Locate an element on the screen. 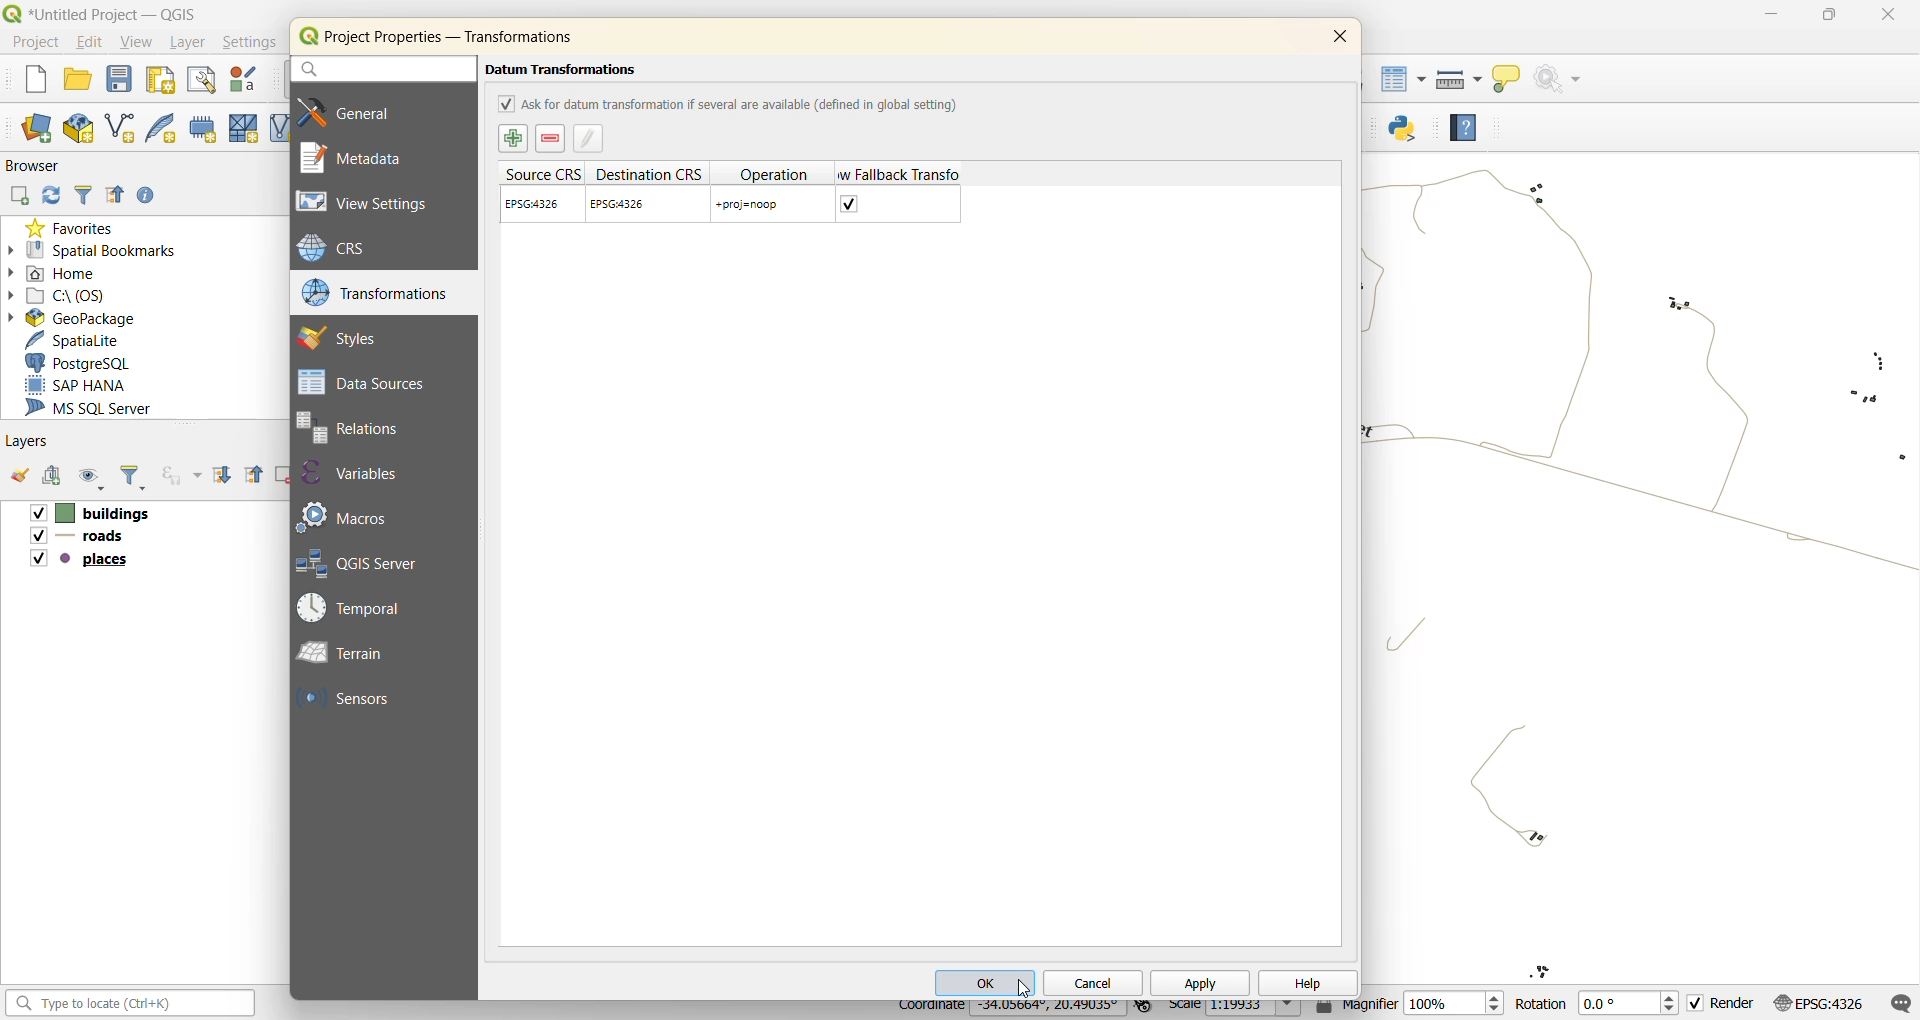 The height and width of the screenshot is (1020, 1920). refresh is located at coordinates (49, 196).